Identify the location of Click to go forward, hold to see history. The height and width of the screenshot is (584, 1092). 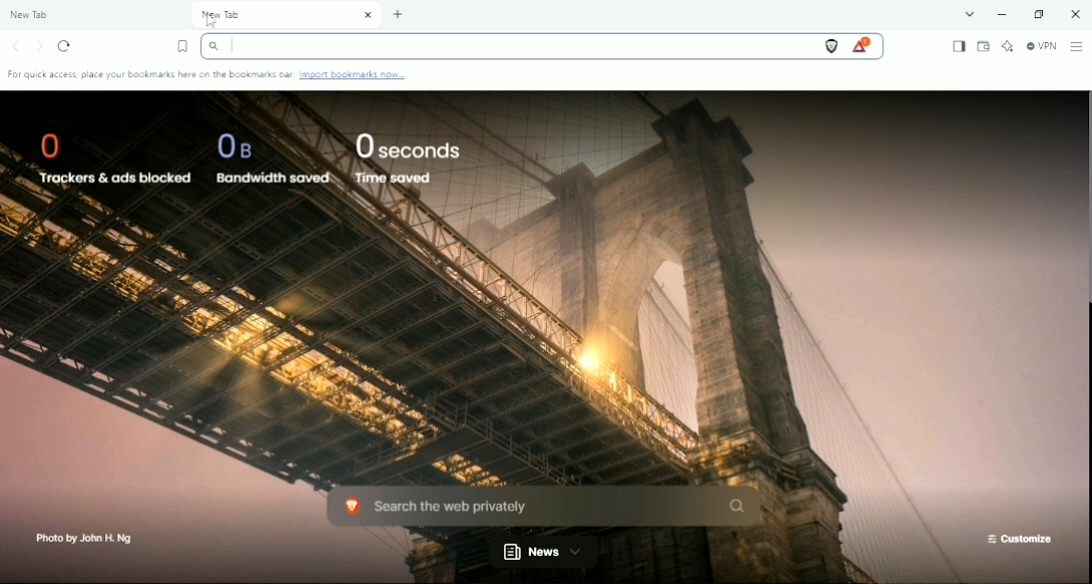
(39, 47).